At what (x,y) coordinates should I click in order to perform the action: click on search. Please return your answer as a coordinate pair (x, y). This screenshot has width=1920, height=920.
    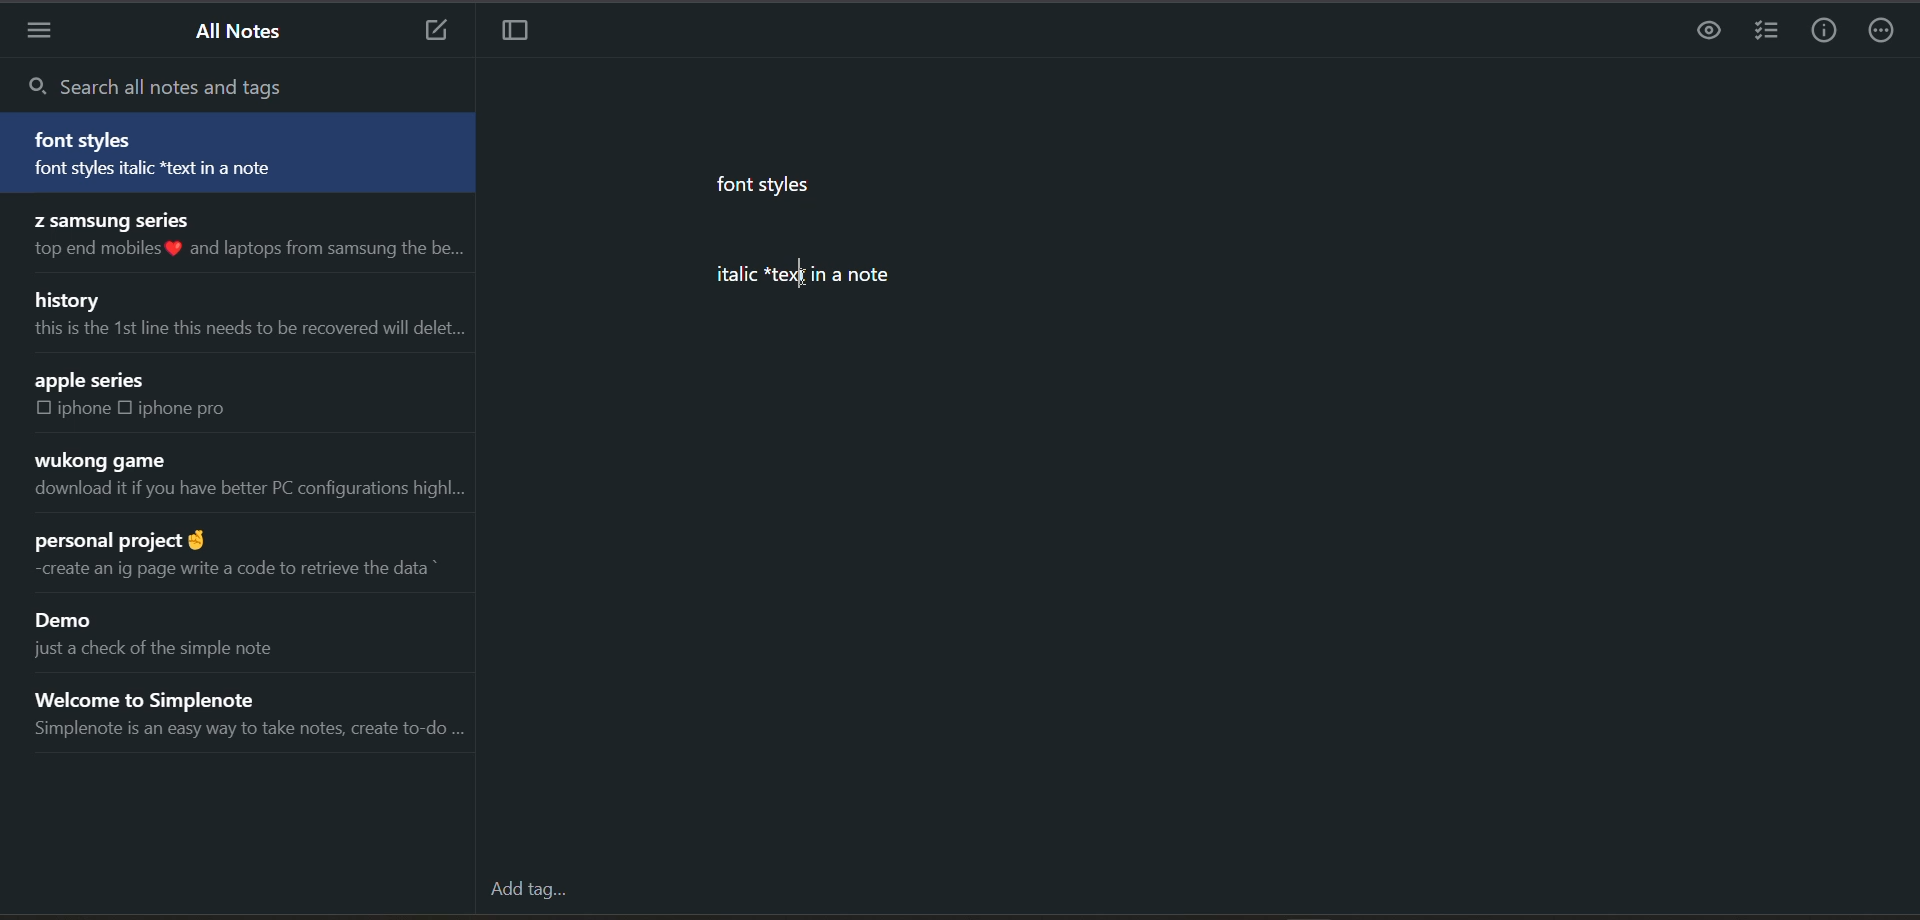
    Looking at the image, I should click on (186, 83).